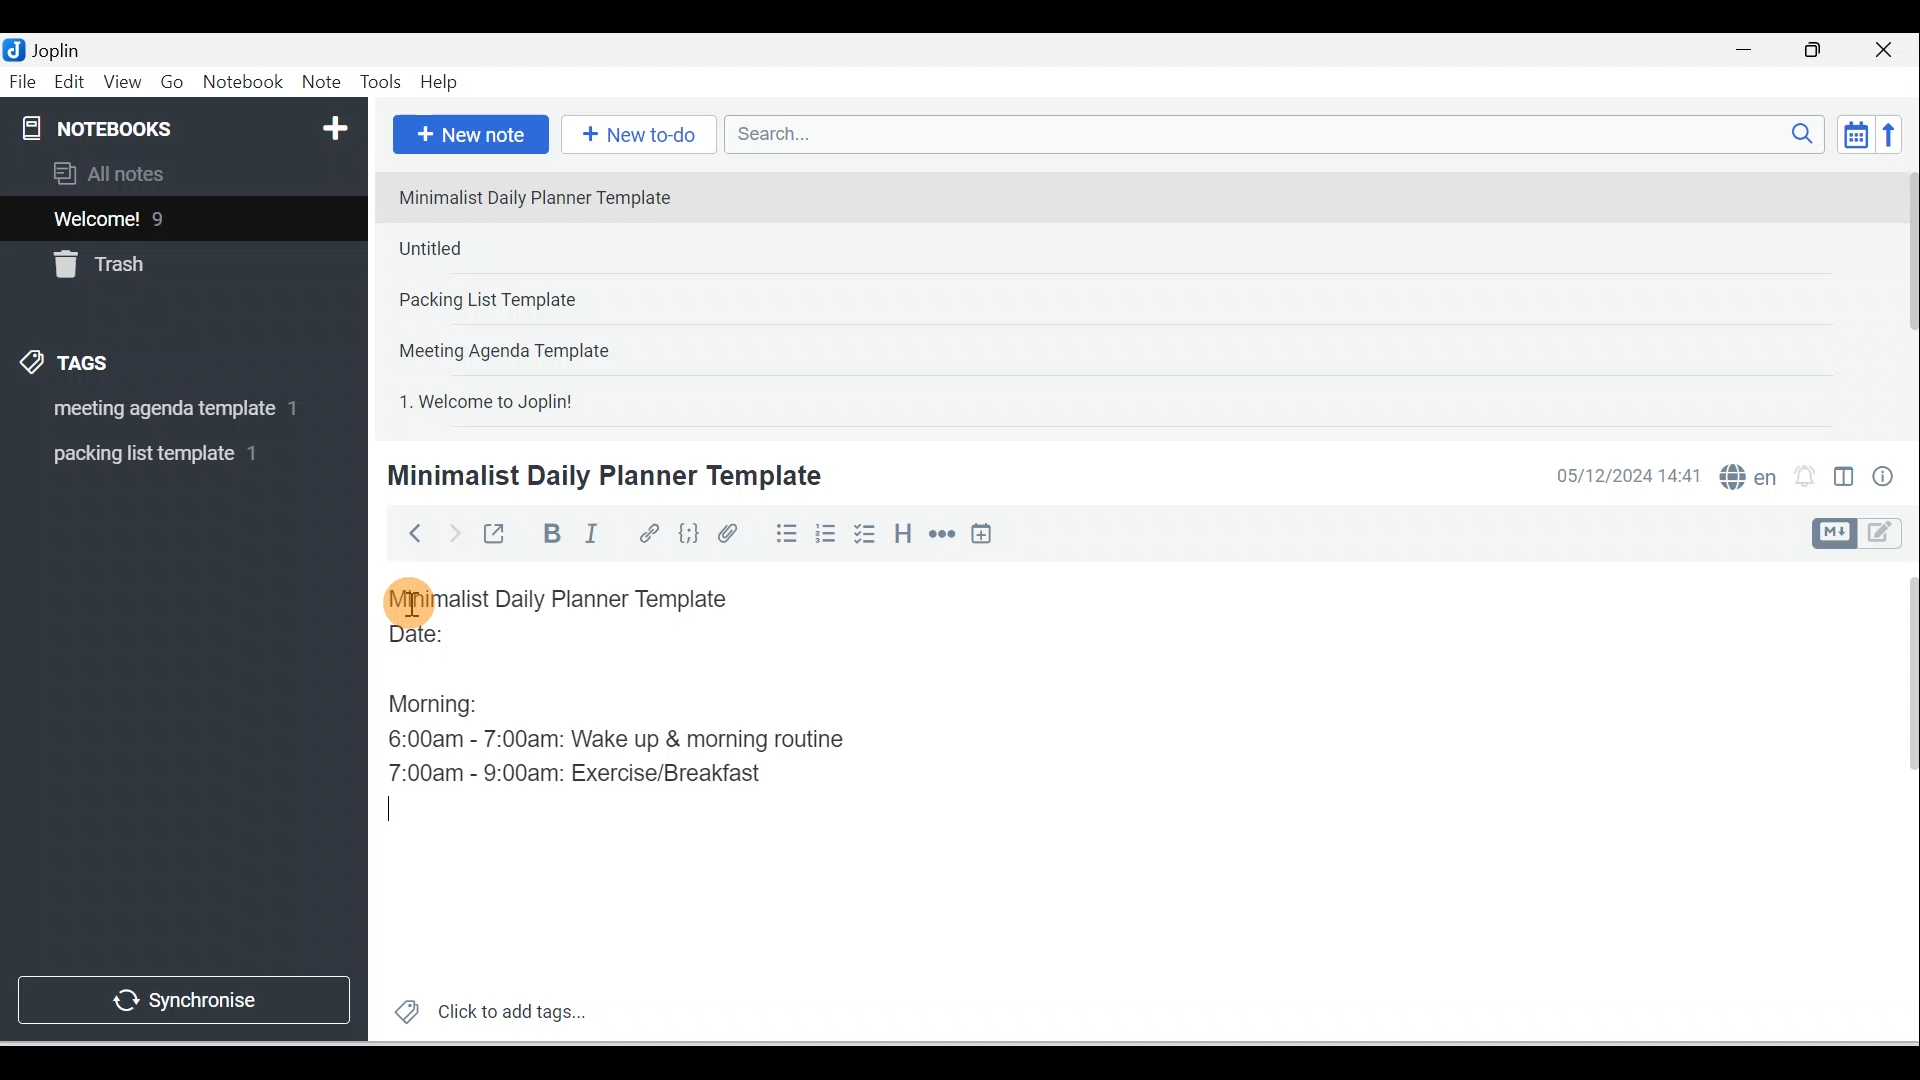 The width and height of the screenshot is (1920, 1080). What do you see at coordinates (863, 534) in the screenshot?
I see `Checkbox` at bounding box center [863, 534].